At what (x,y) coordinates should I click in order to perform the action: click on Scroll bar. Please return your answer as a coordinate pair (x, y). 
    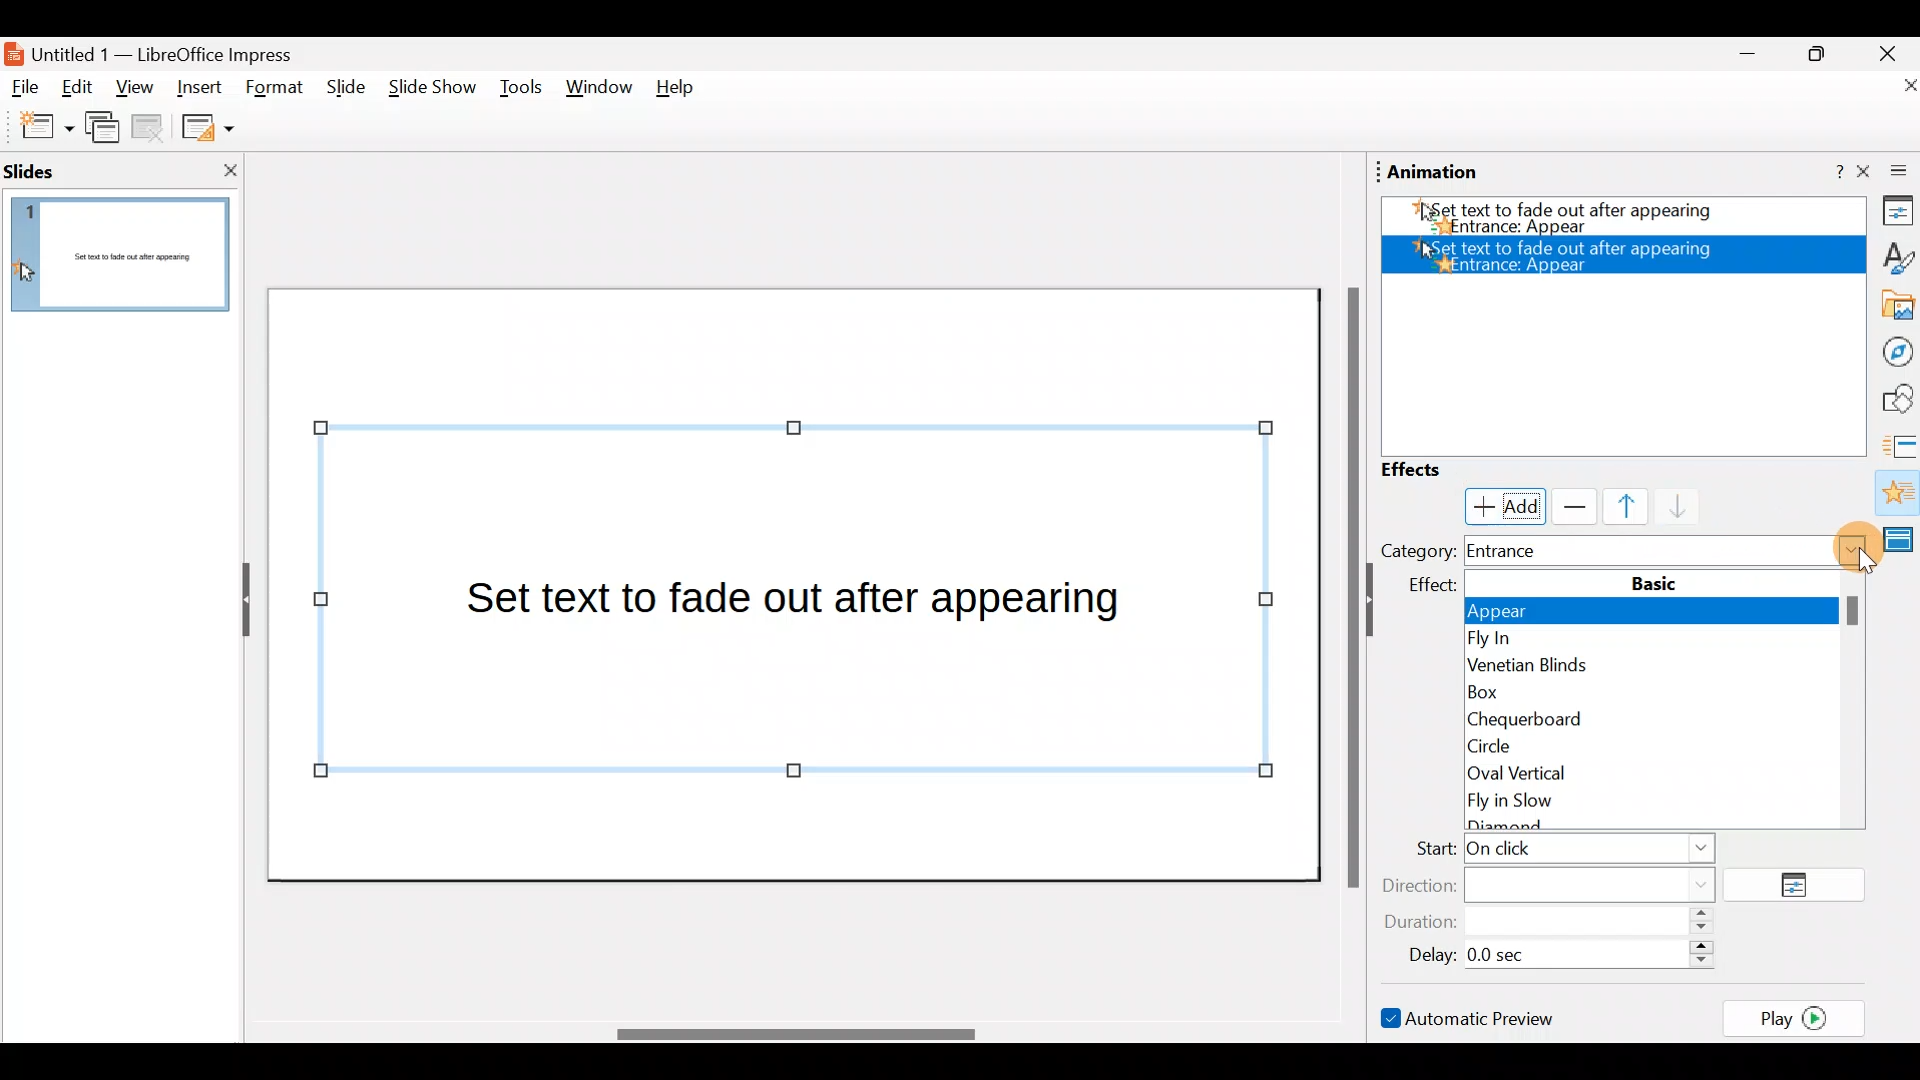
    Looking at the image, I should click on (793, 1034).